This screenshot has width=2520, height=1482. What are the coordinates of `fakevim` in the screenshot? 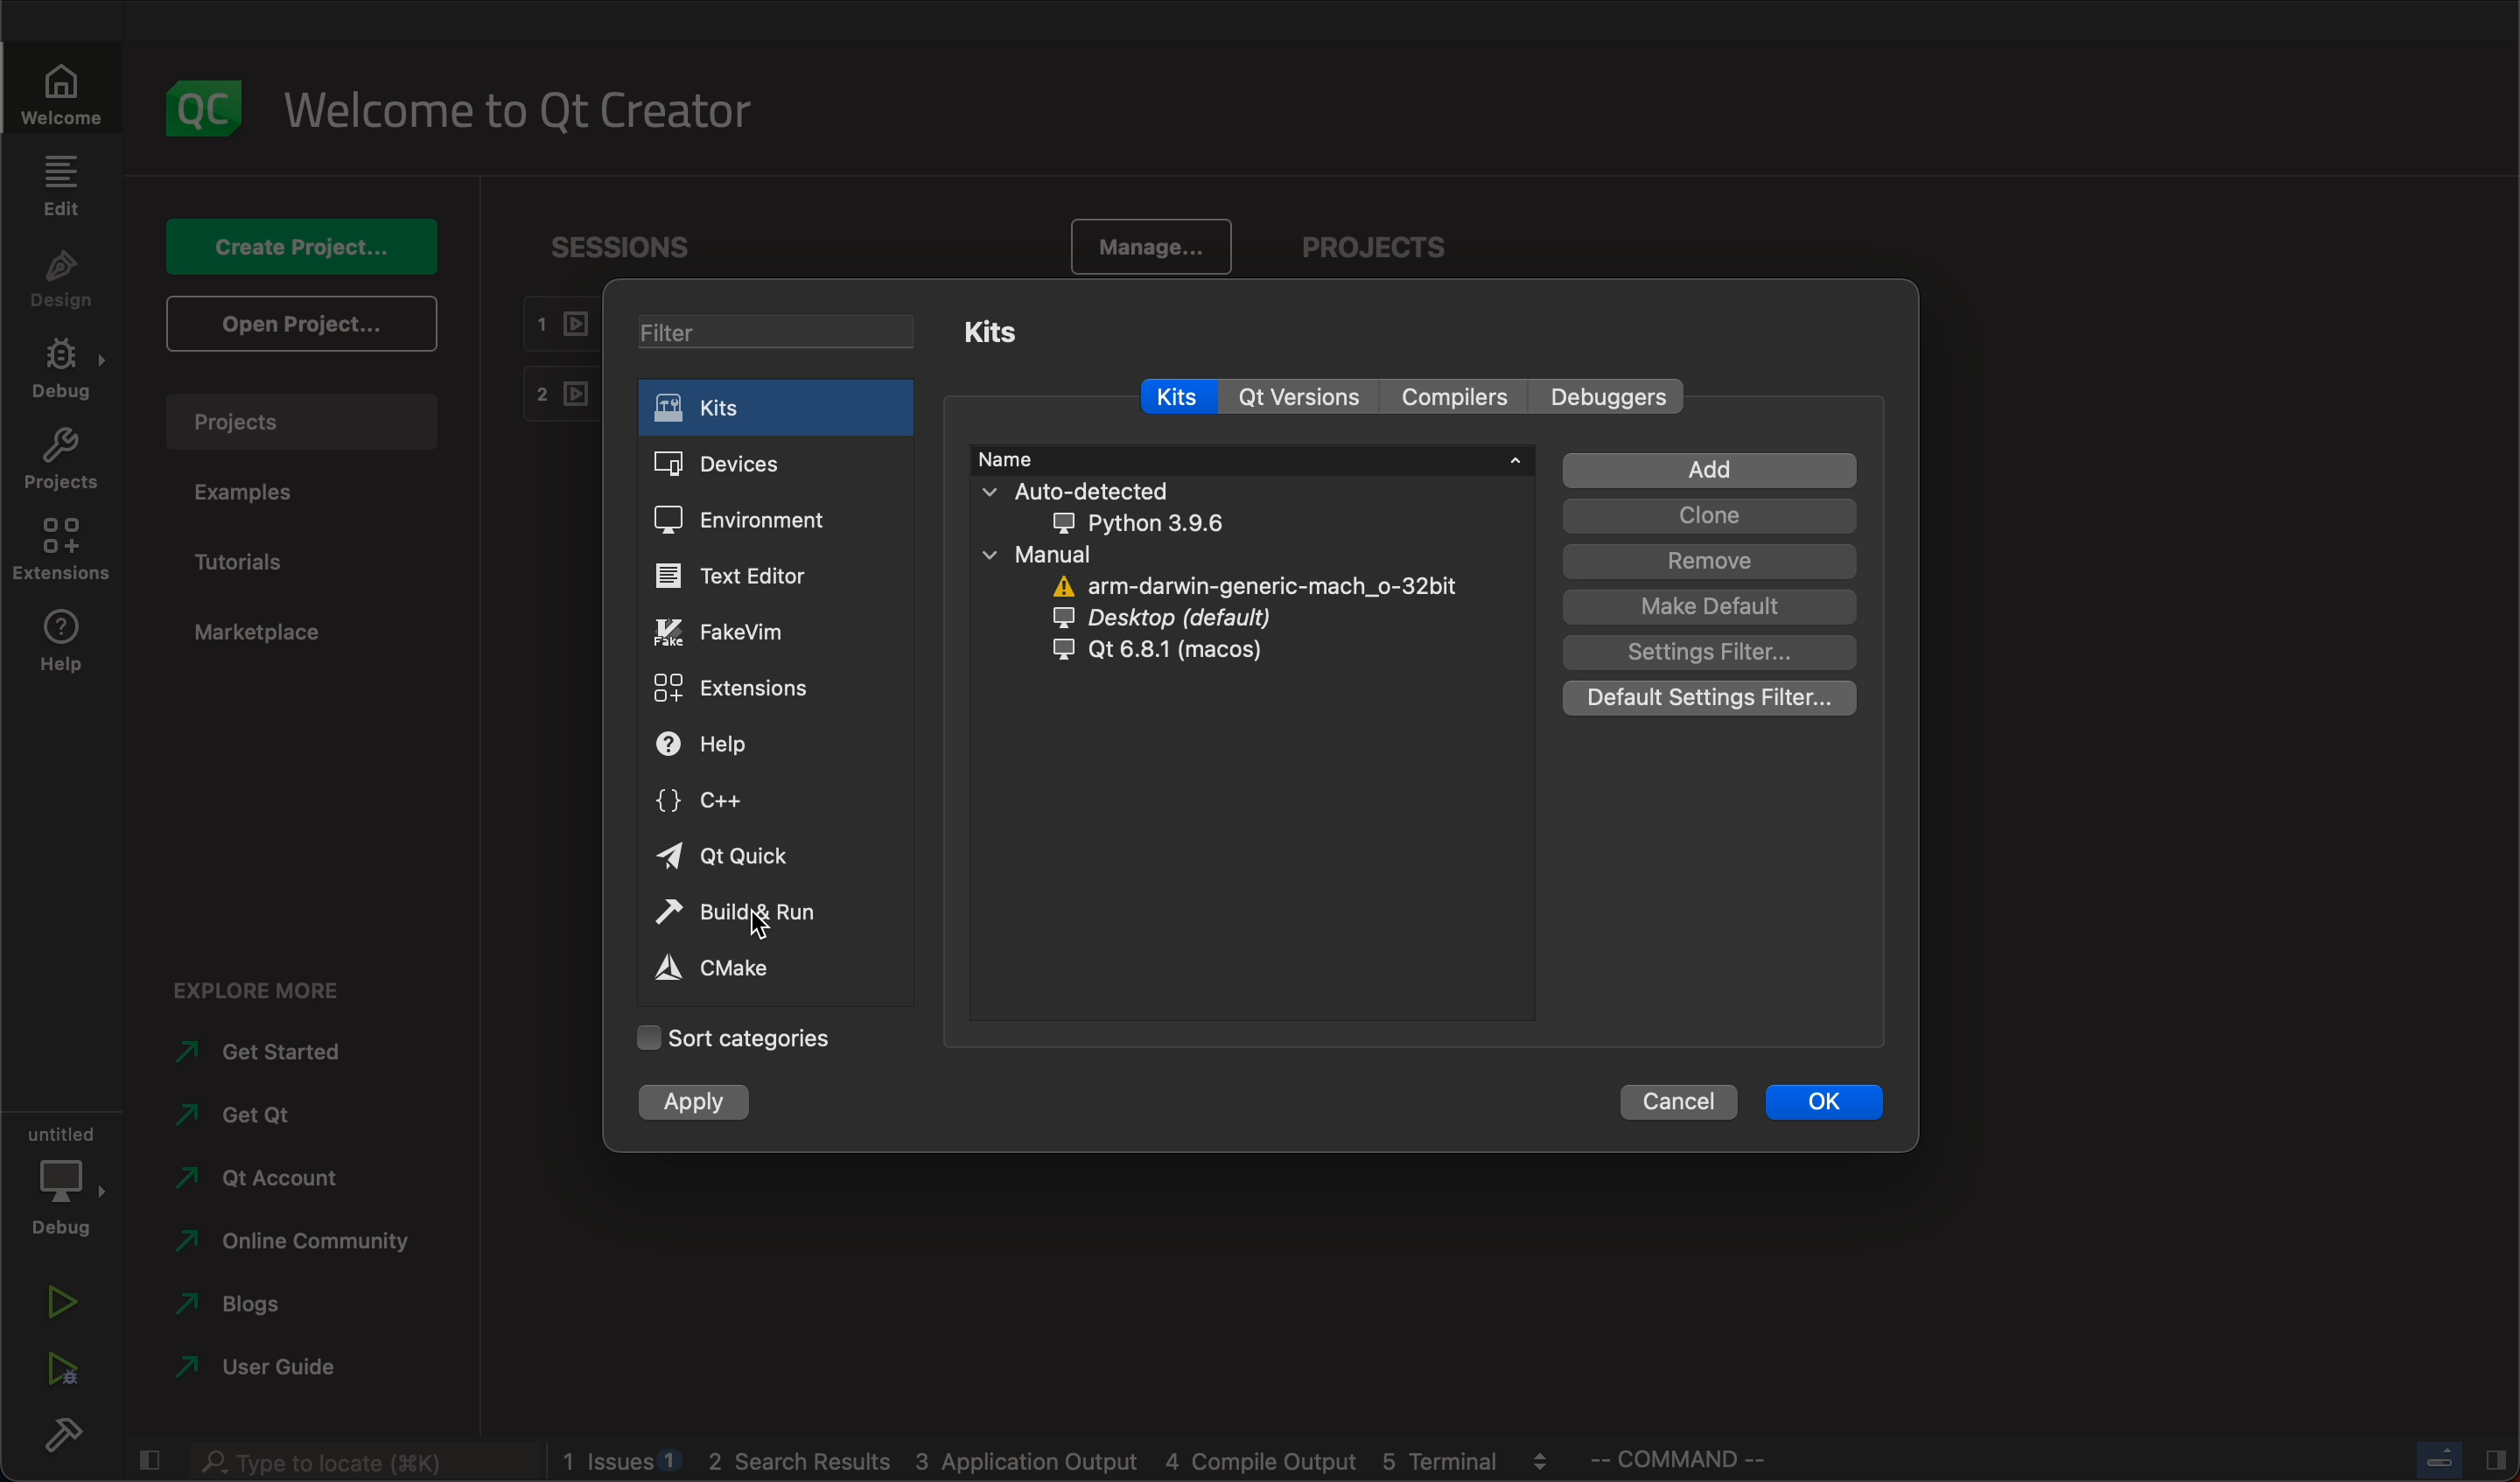 It's located at (752, 633).